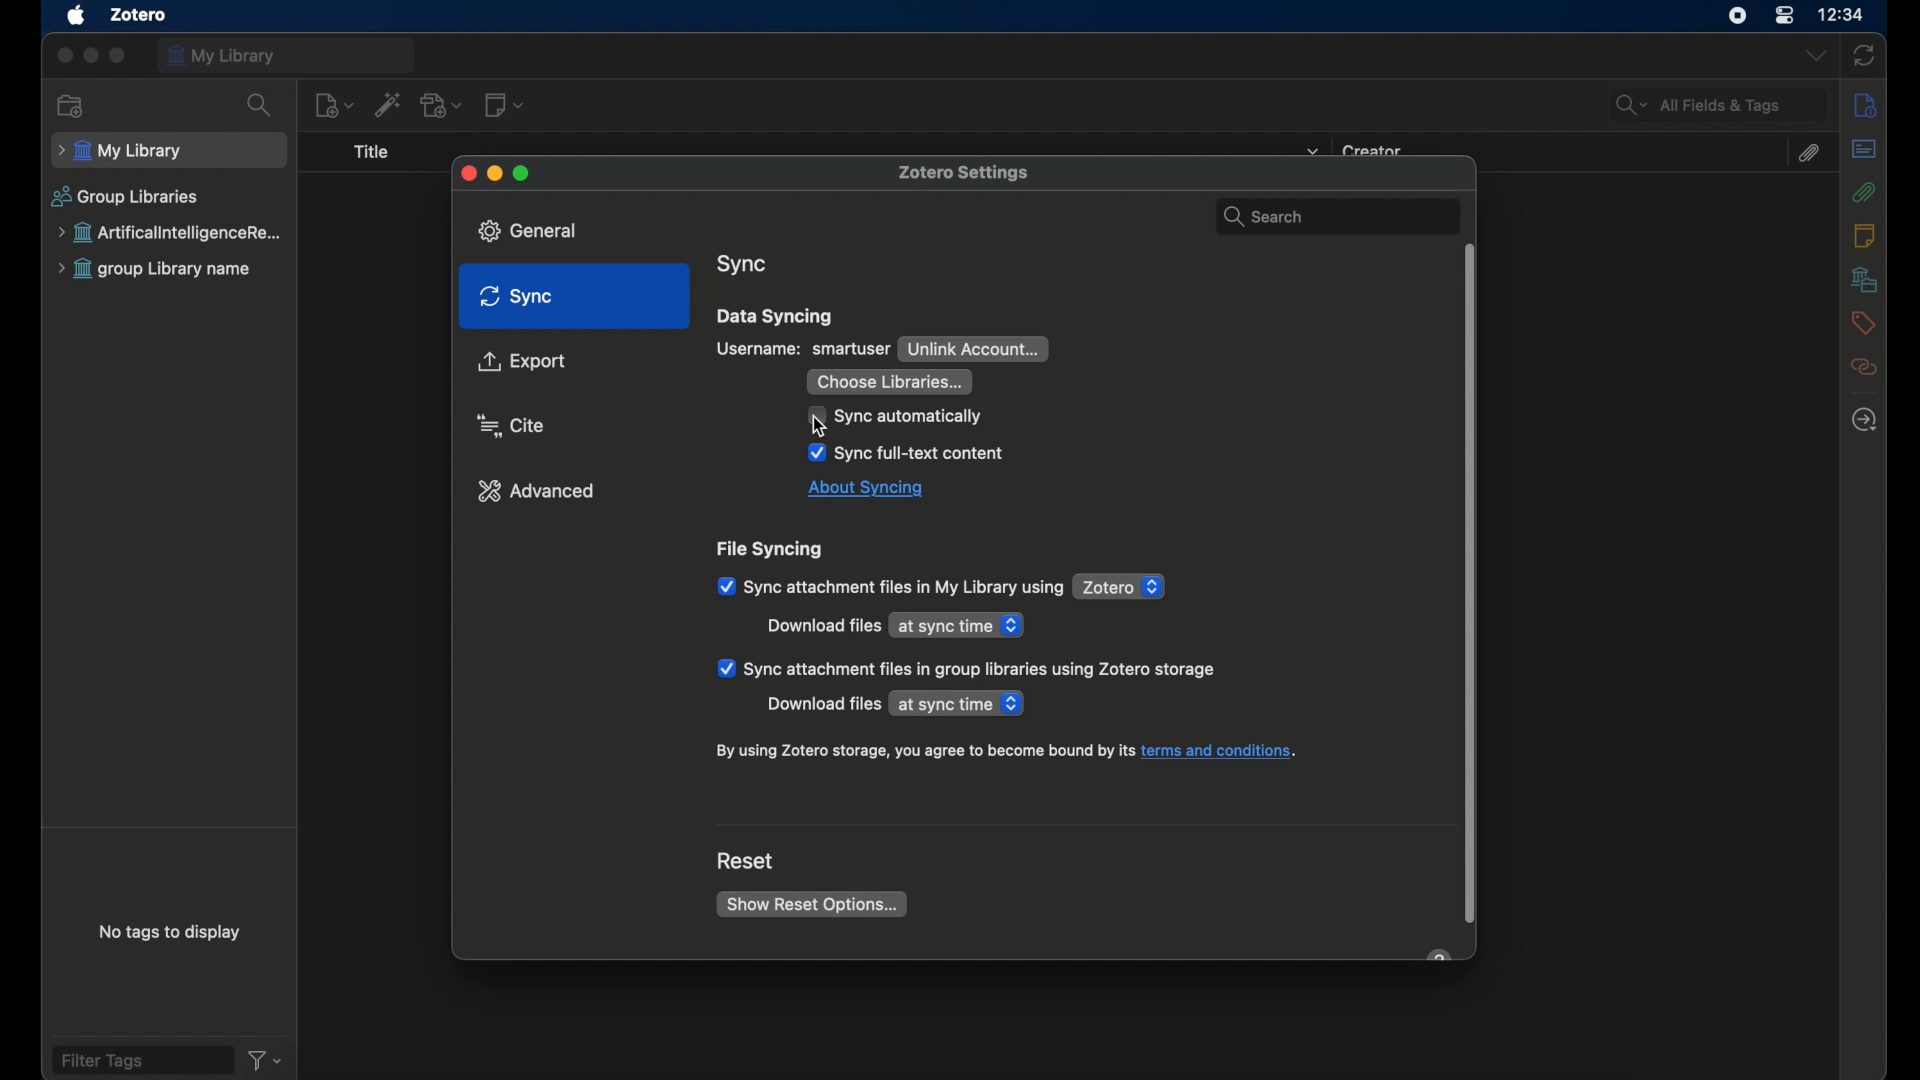 This screenshot has width=1920, height=1080. I want to click on close, so click(465, 173).